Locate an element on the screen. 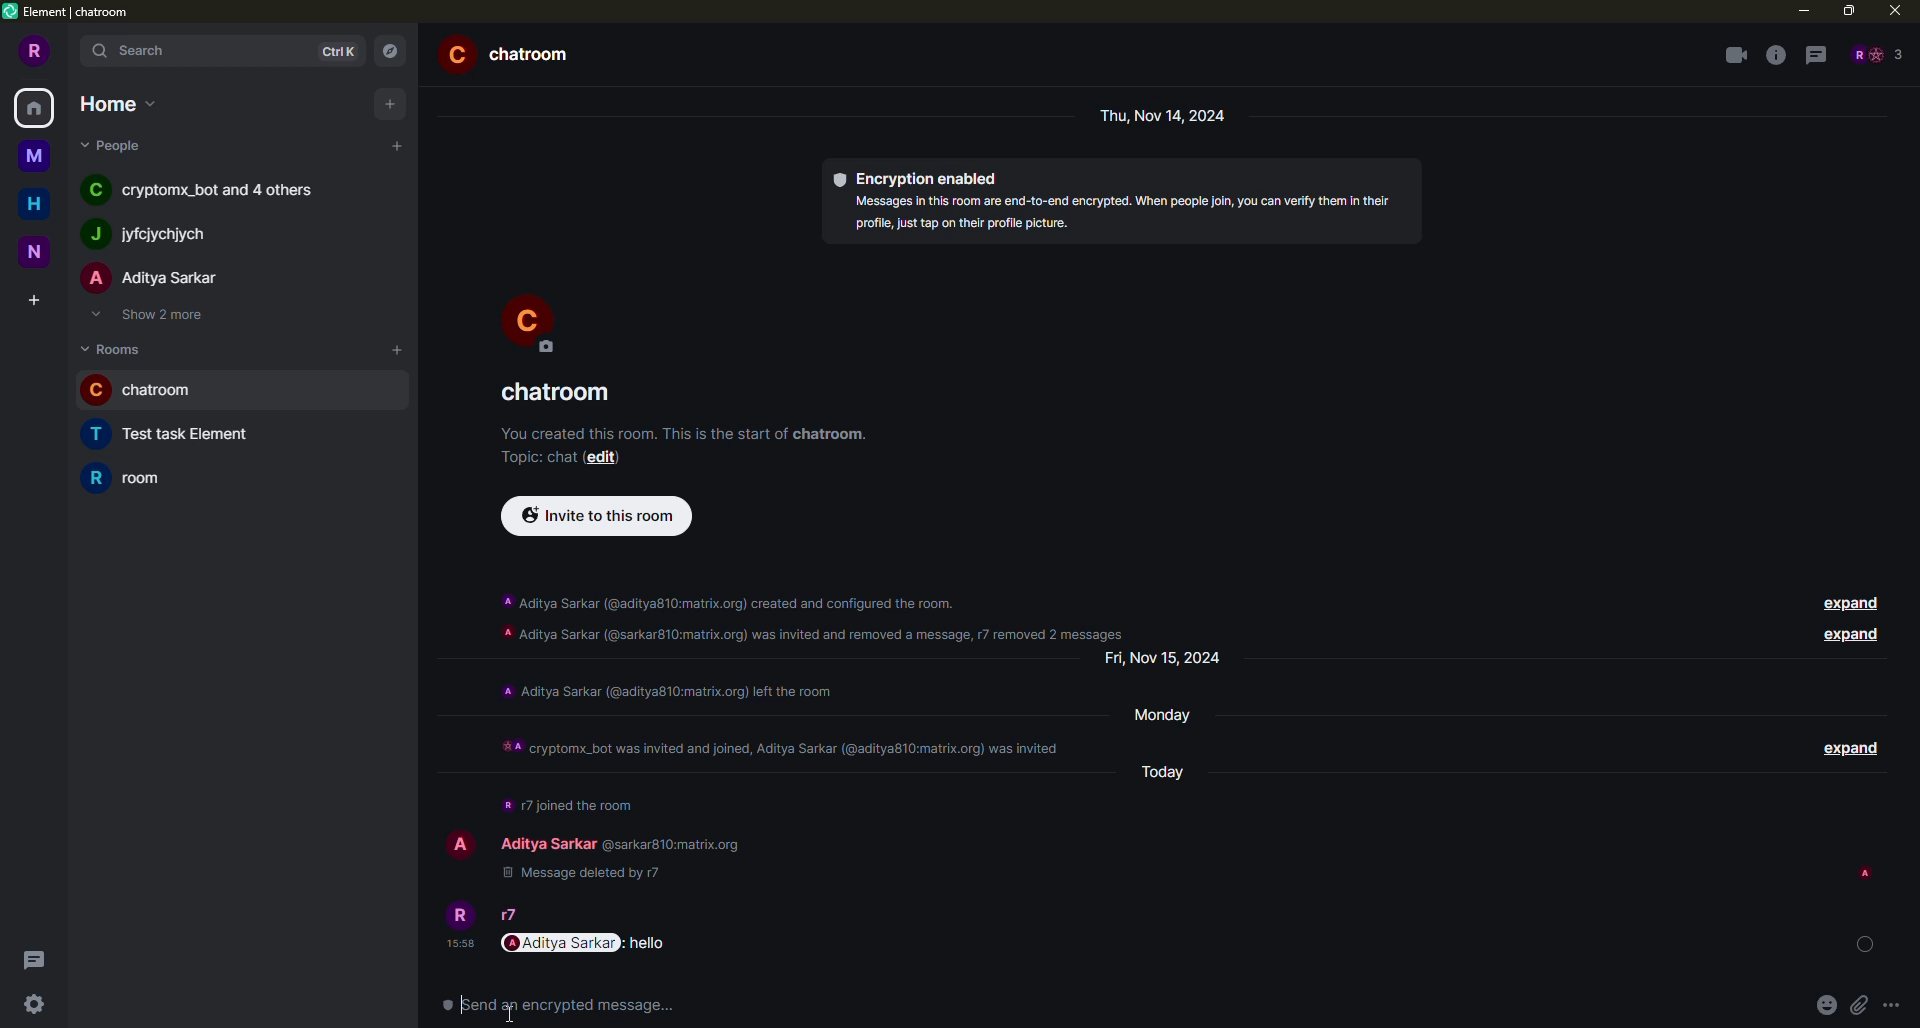  add is located at coordinates (387, 103).